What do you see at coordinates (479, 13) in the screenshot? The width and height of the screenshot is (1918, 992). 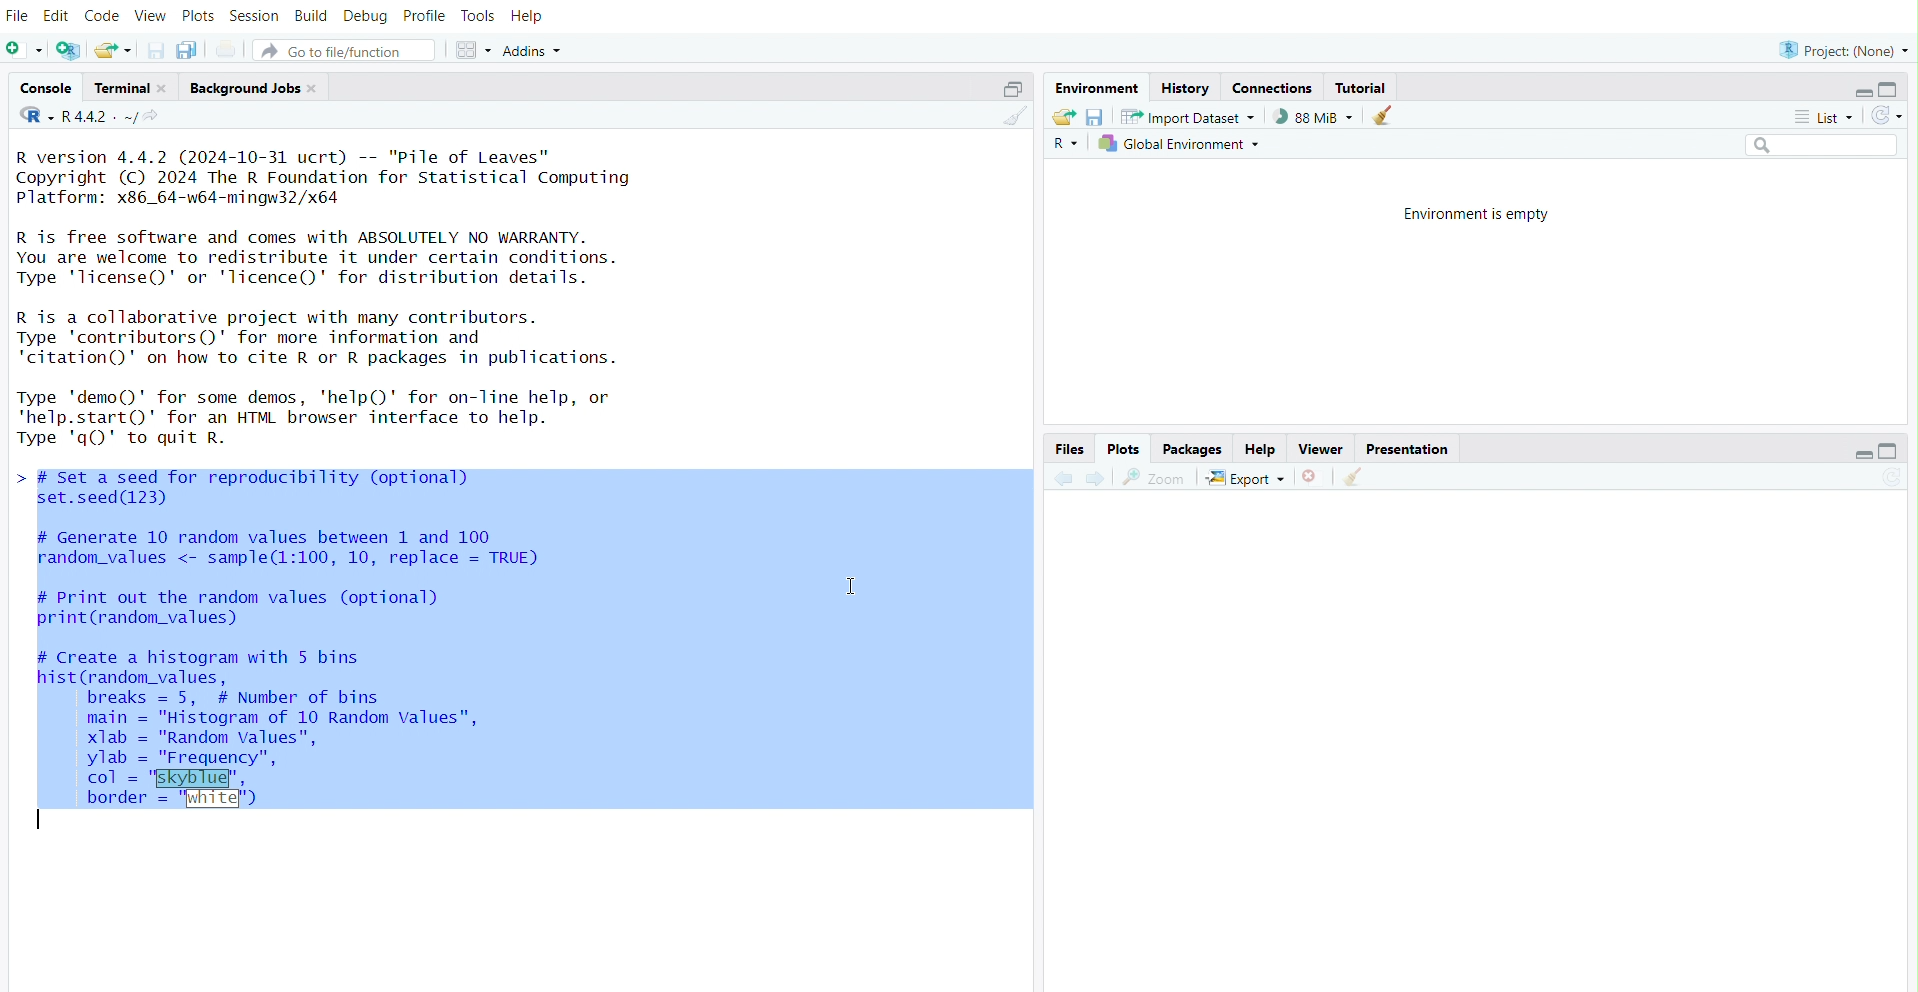 I see `tools` at bounding box center [479, 13].